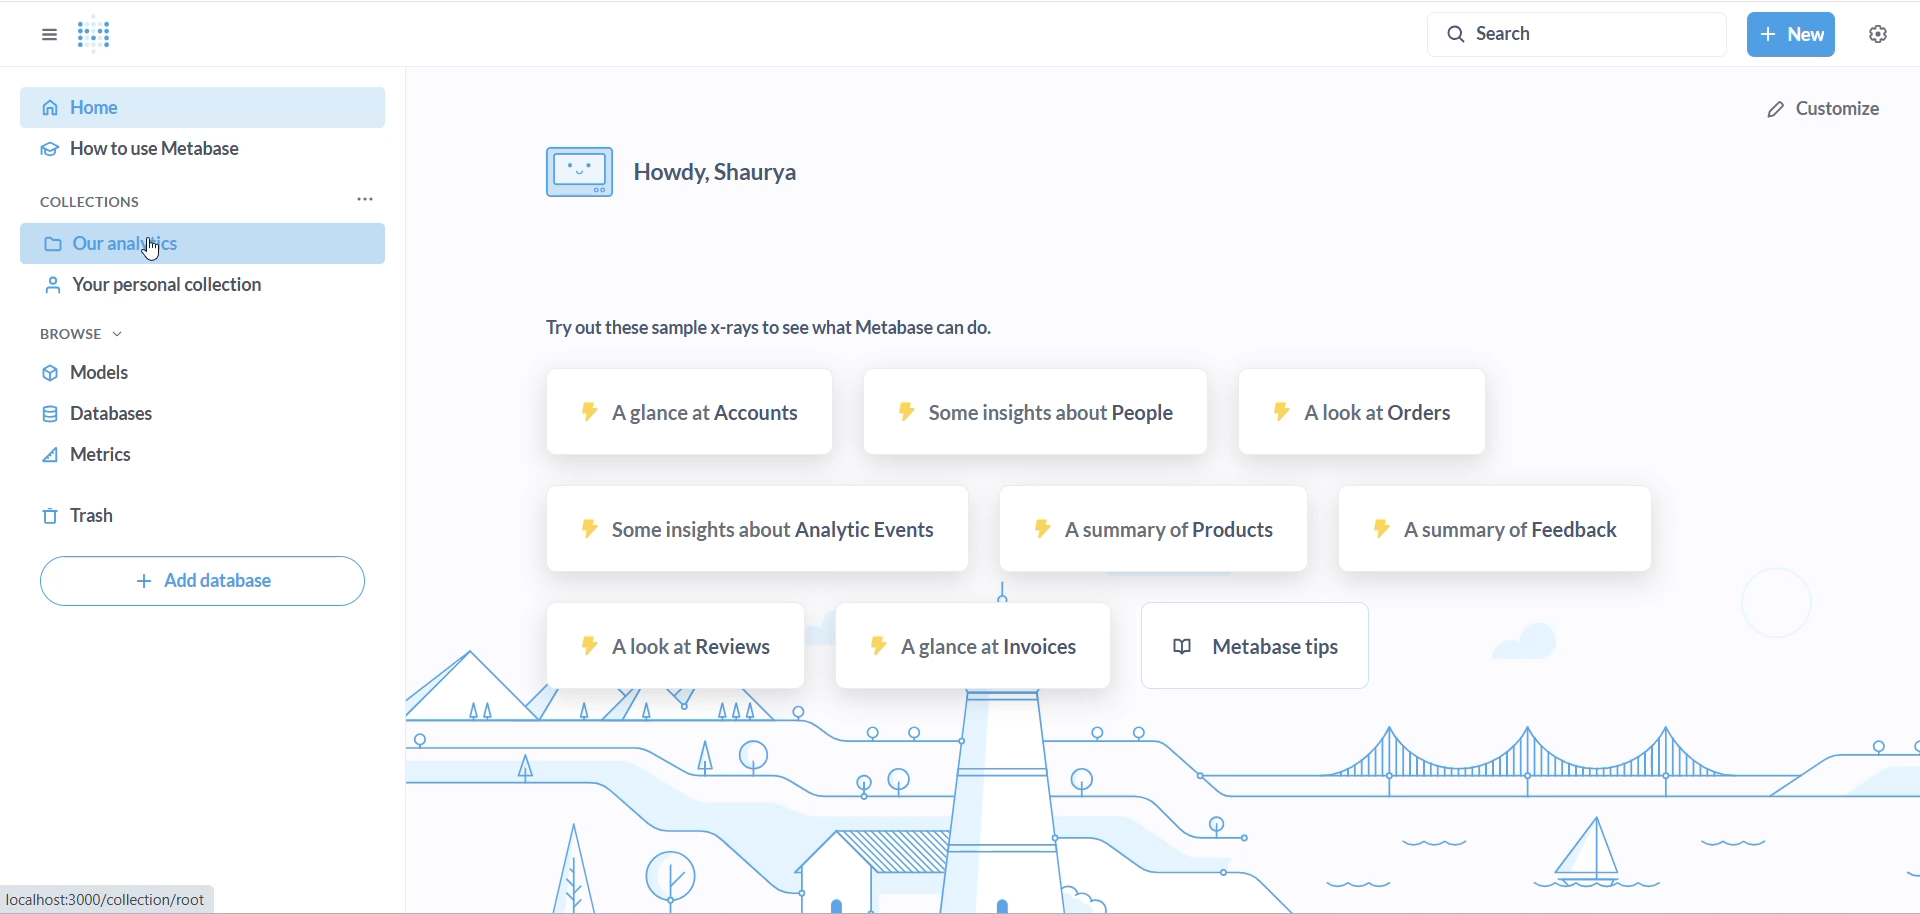 This screenshot has height=914, width=1920. I want to click on your personal collection, so click(196, 287).